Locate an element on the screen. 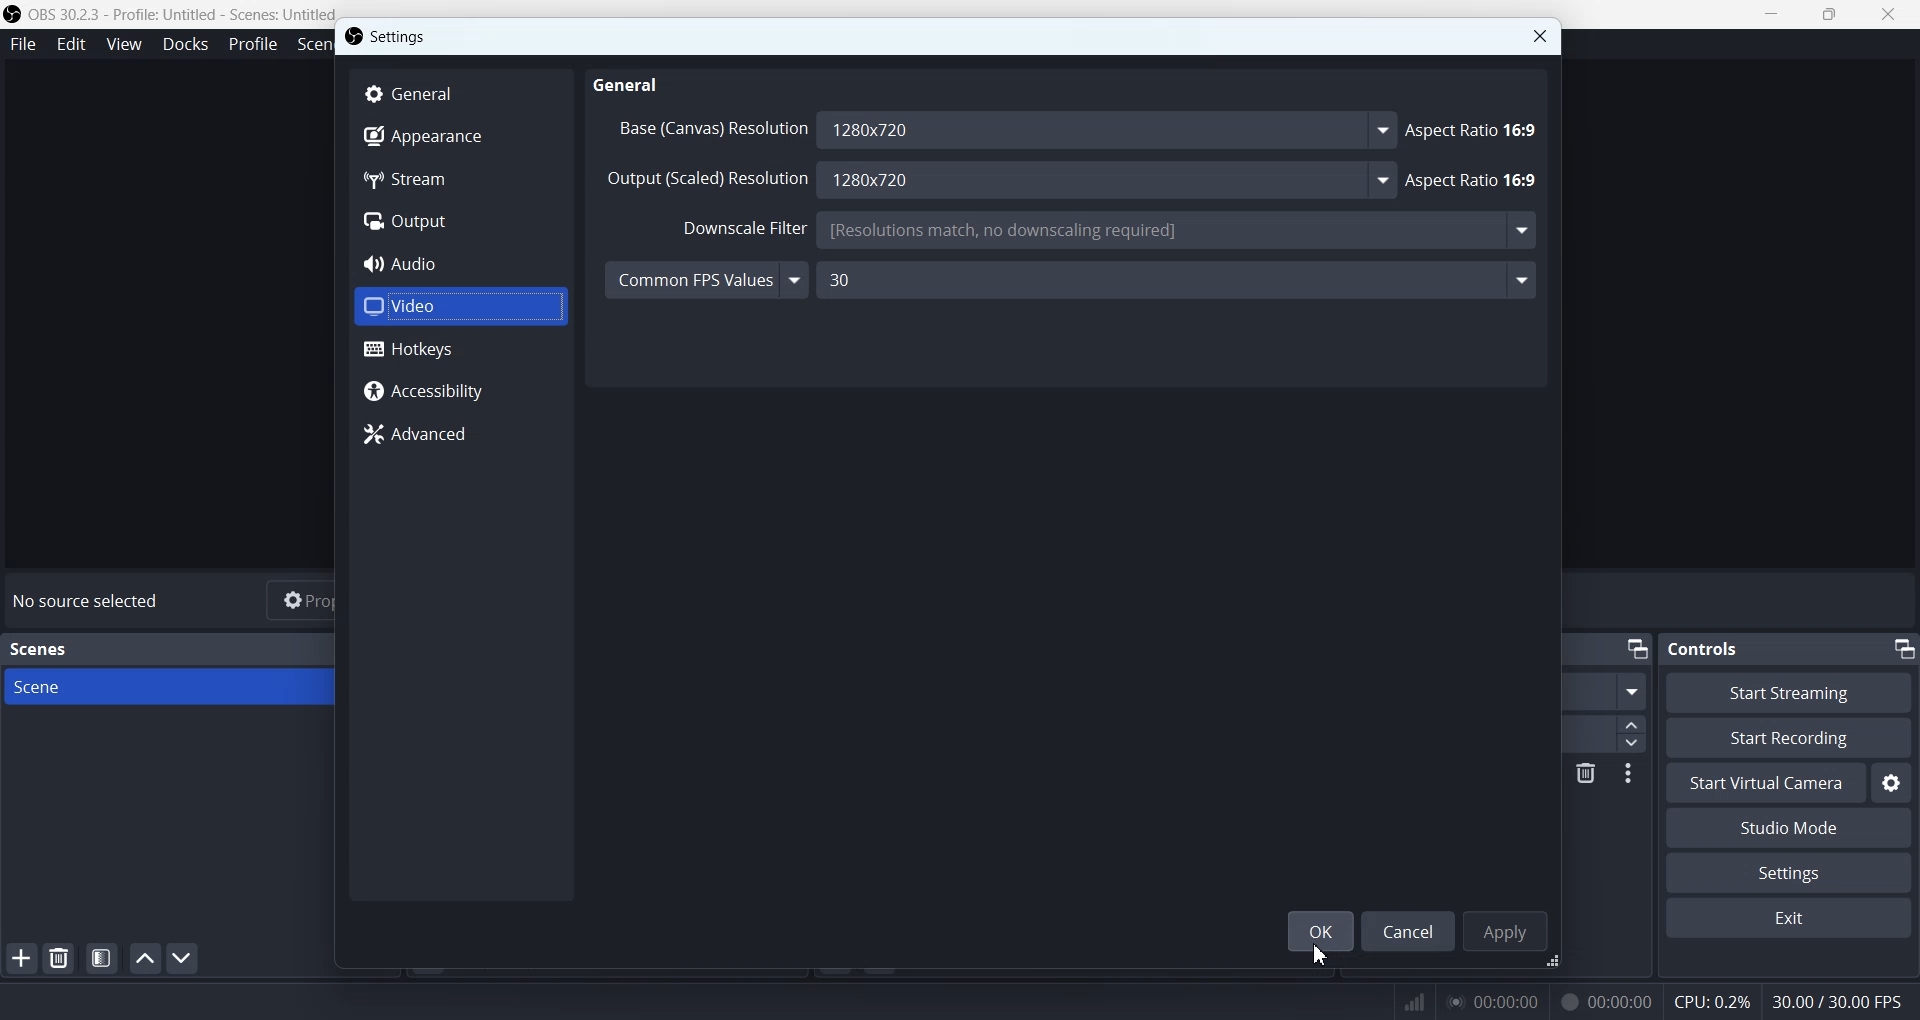  Exit is located at coordinates (1789, 918).